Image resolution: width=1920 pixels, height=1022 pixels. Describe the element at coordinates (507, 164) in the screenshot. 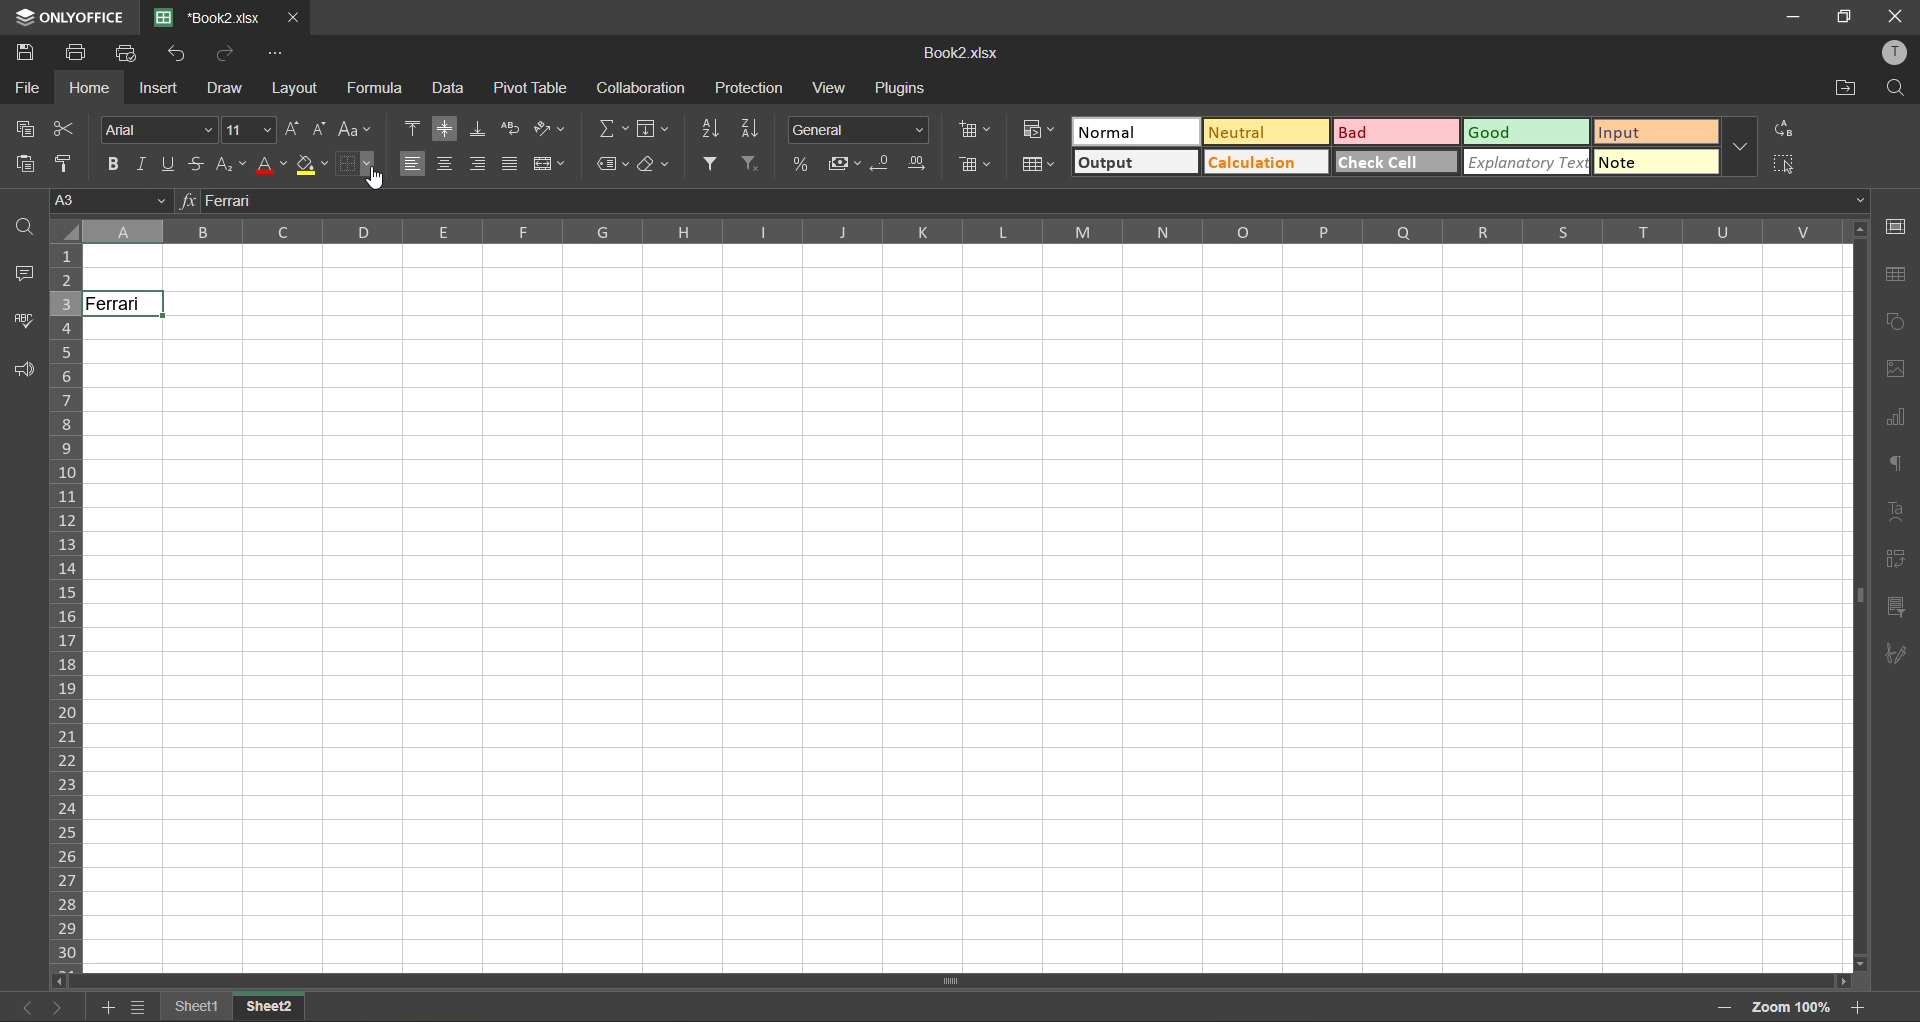

I see `justified` at that location.